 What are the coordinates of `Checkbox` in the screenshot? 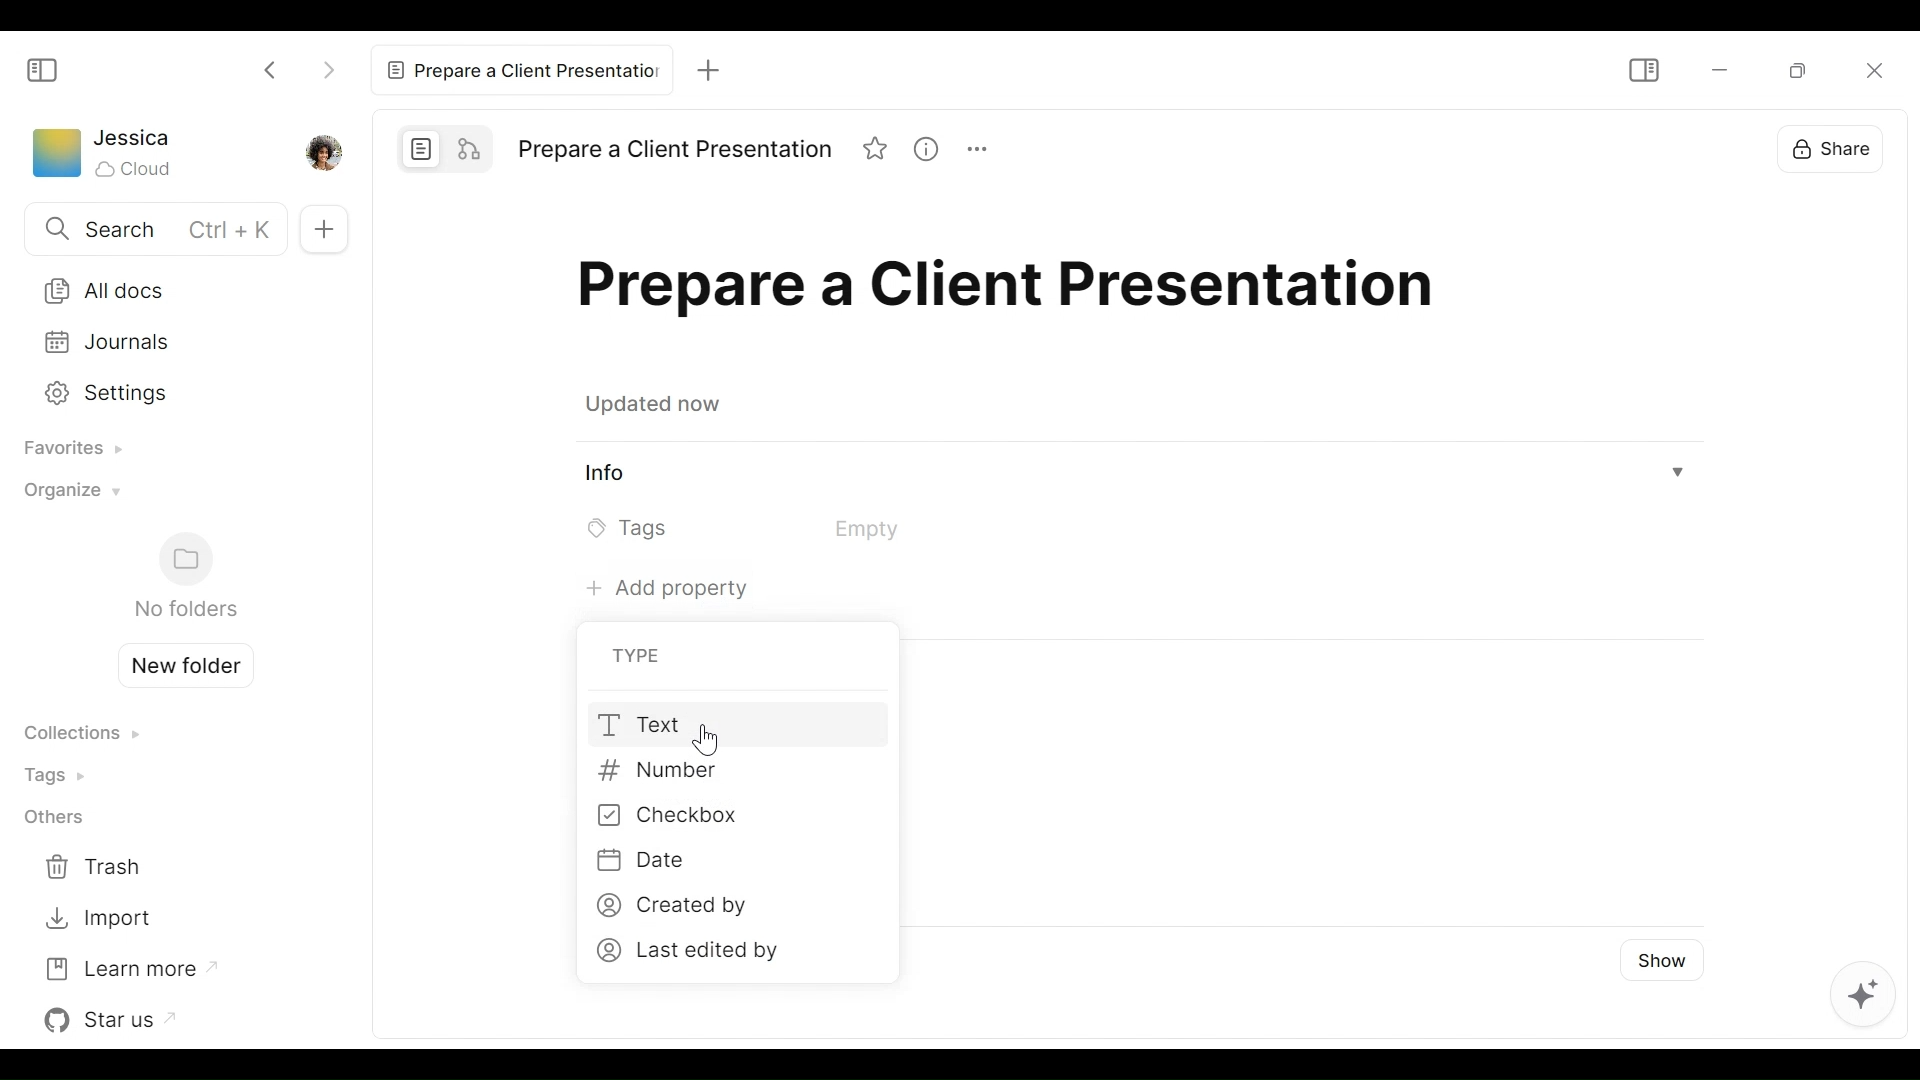 It's located at (731, 816).